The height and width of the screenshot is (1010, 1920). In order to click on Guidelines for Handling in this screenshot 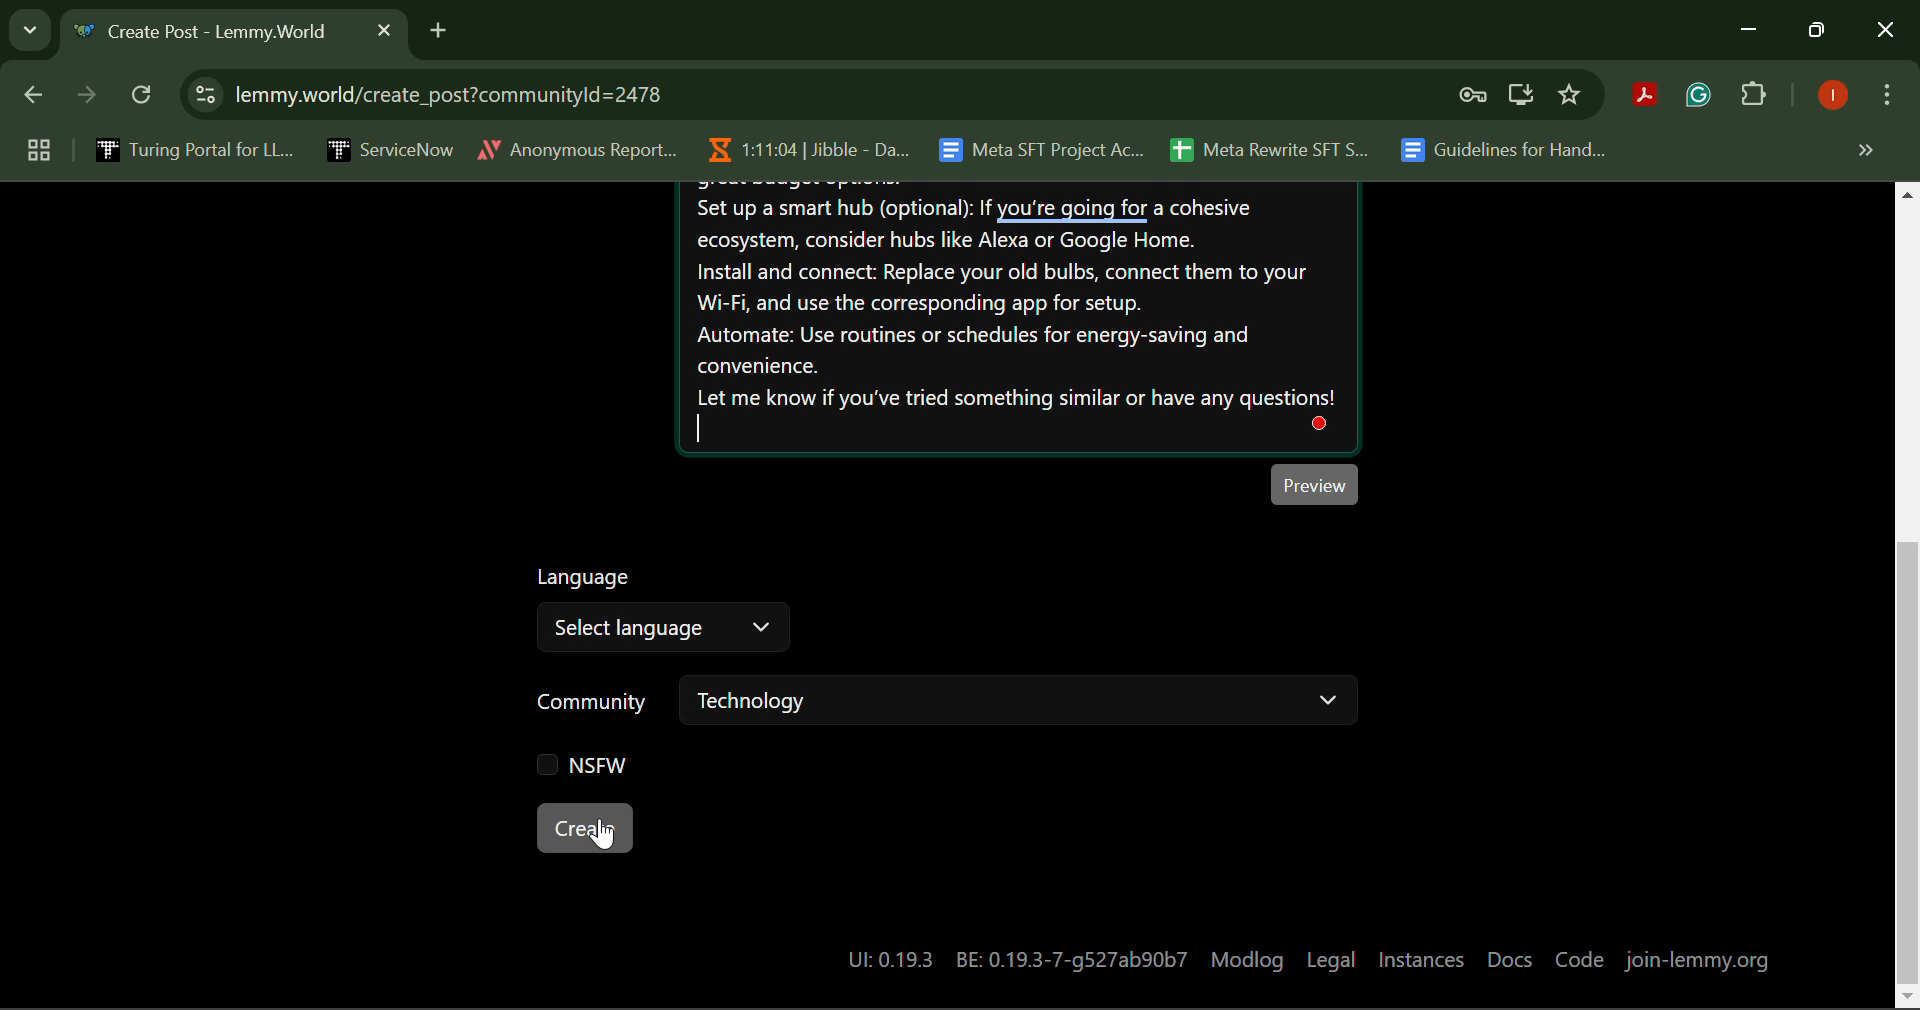, I will do `click(1506, 150)`.